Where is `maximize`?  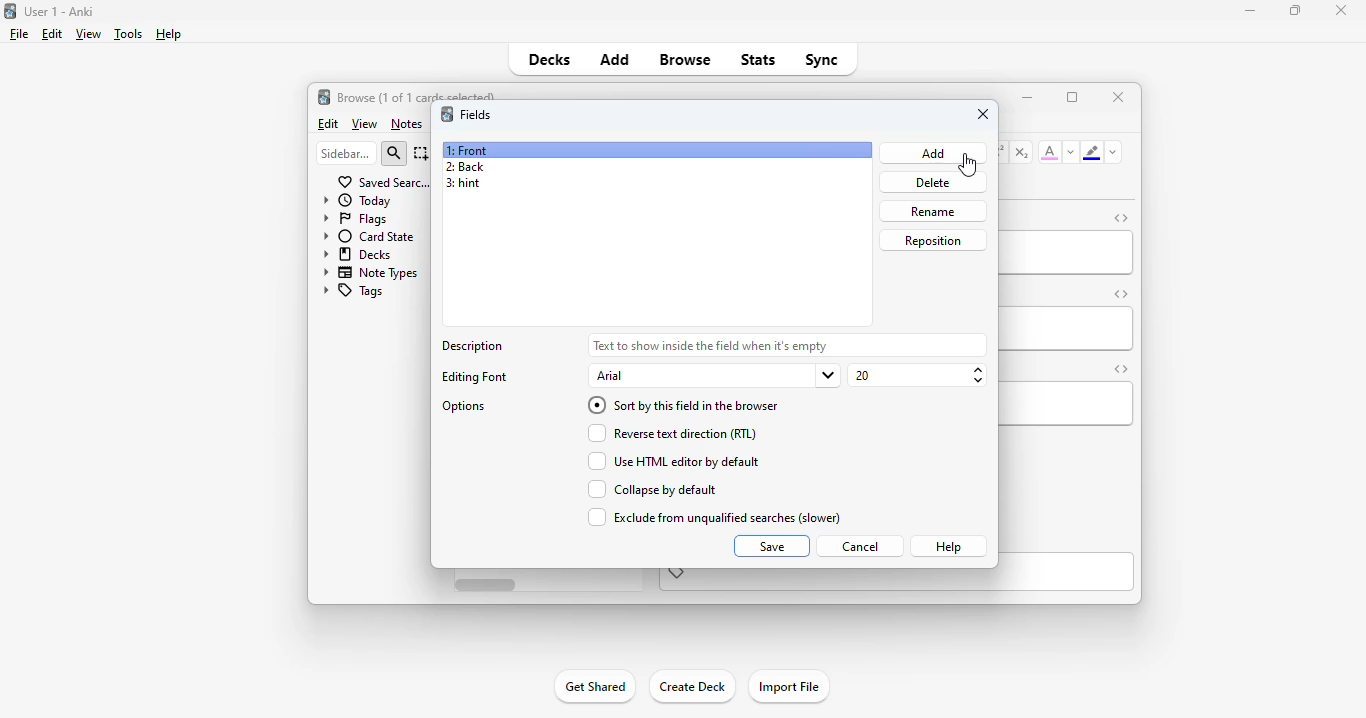
maximize is located at coordinates (1072, 97).